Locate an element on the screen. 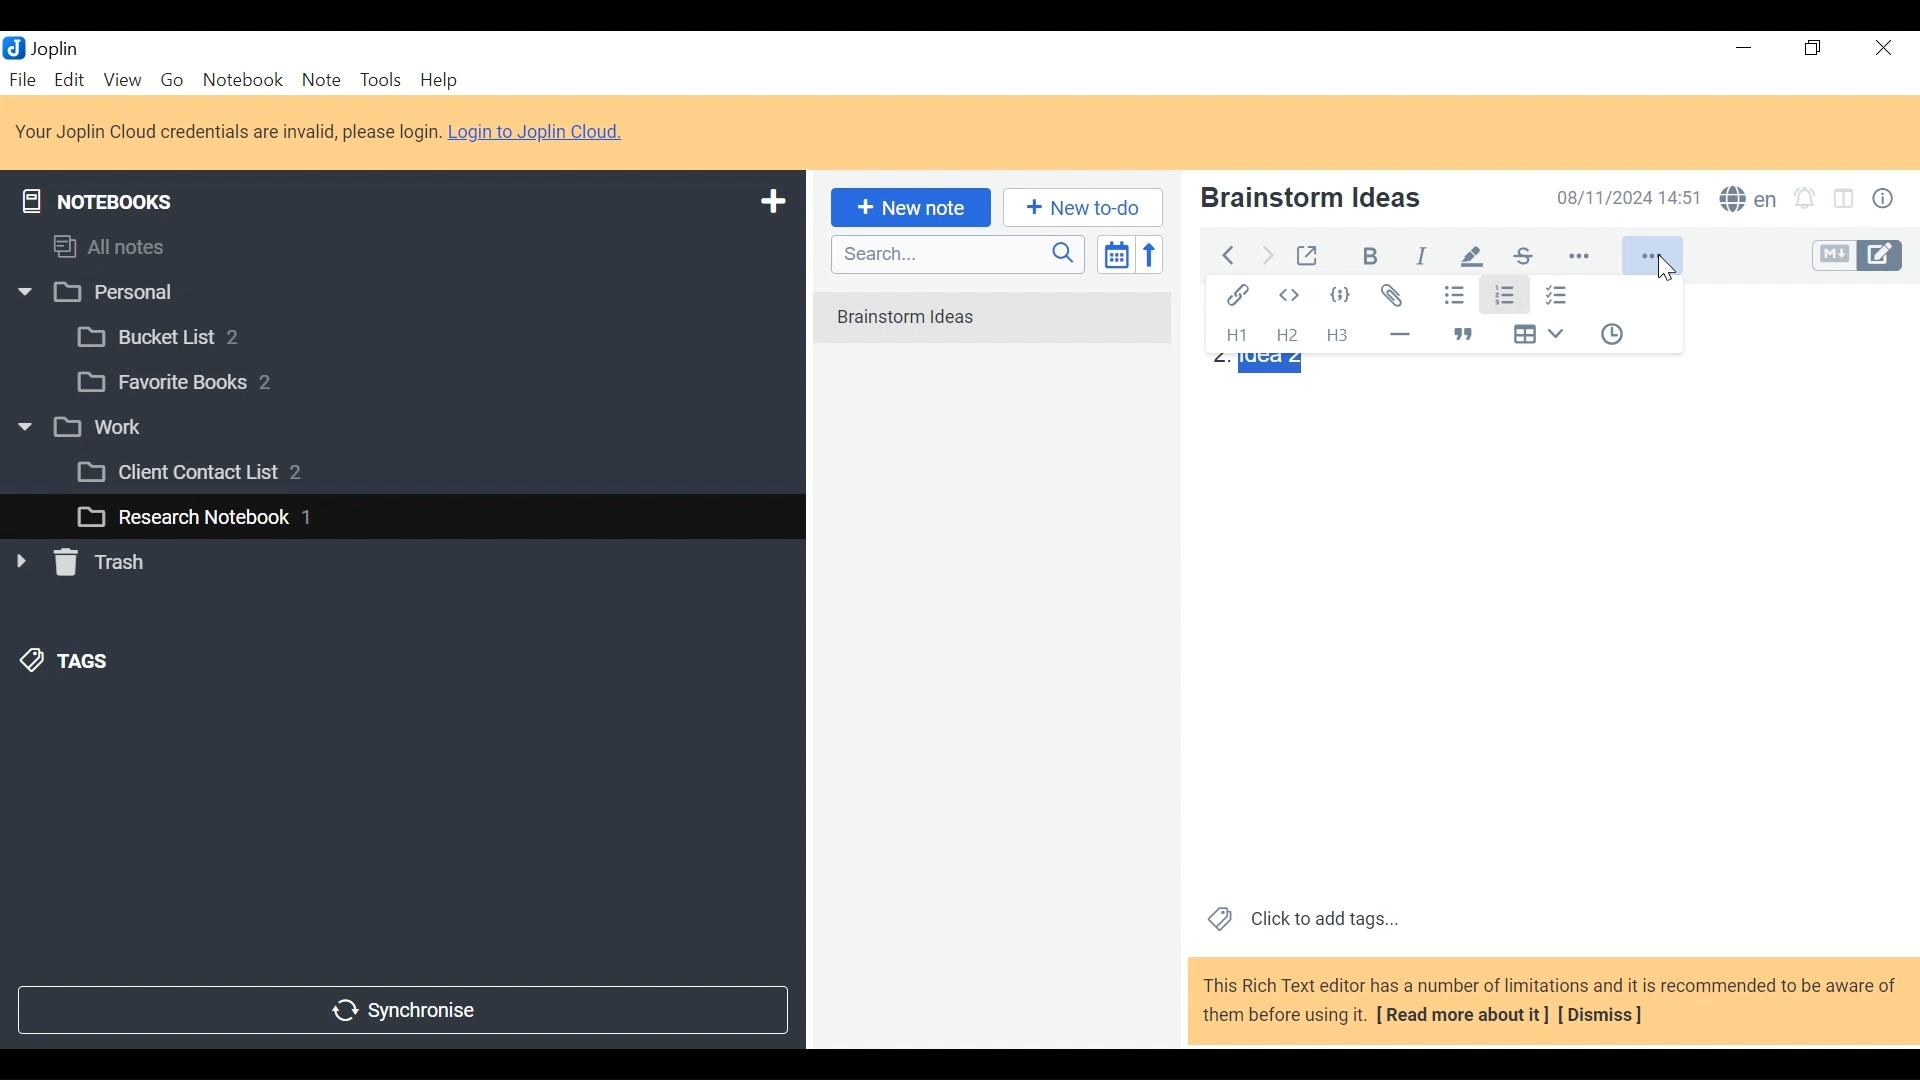 The image size is (1920, 1080). more options is located at coordinates (1592, 257).